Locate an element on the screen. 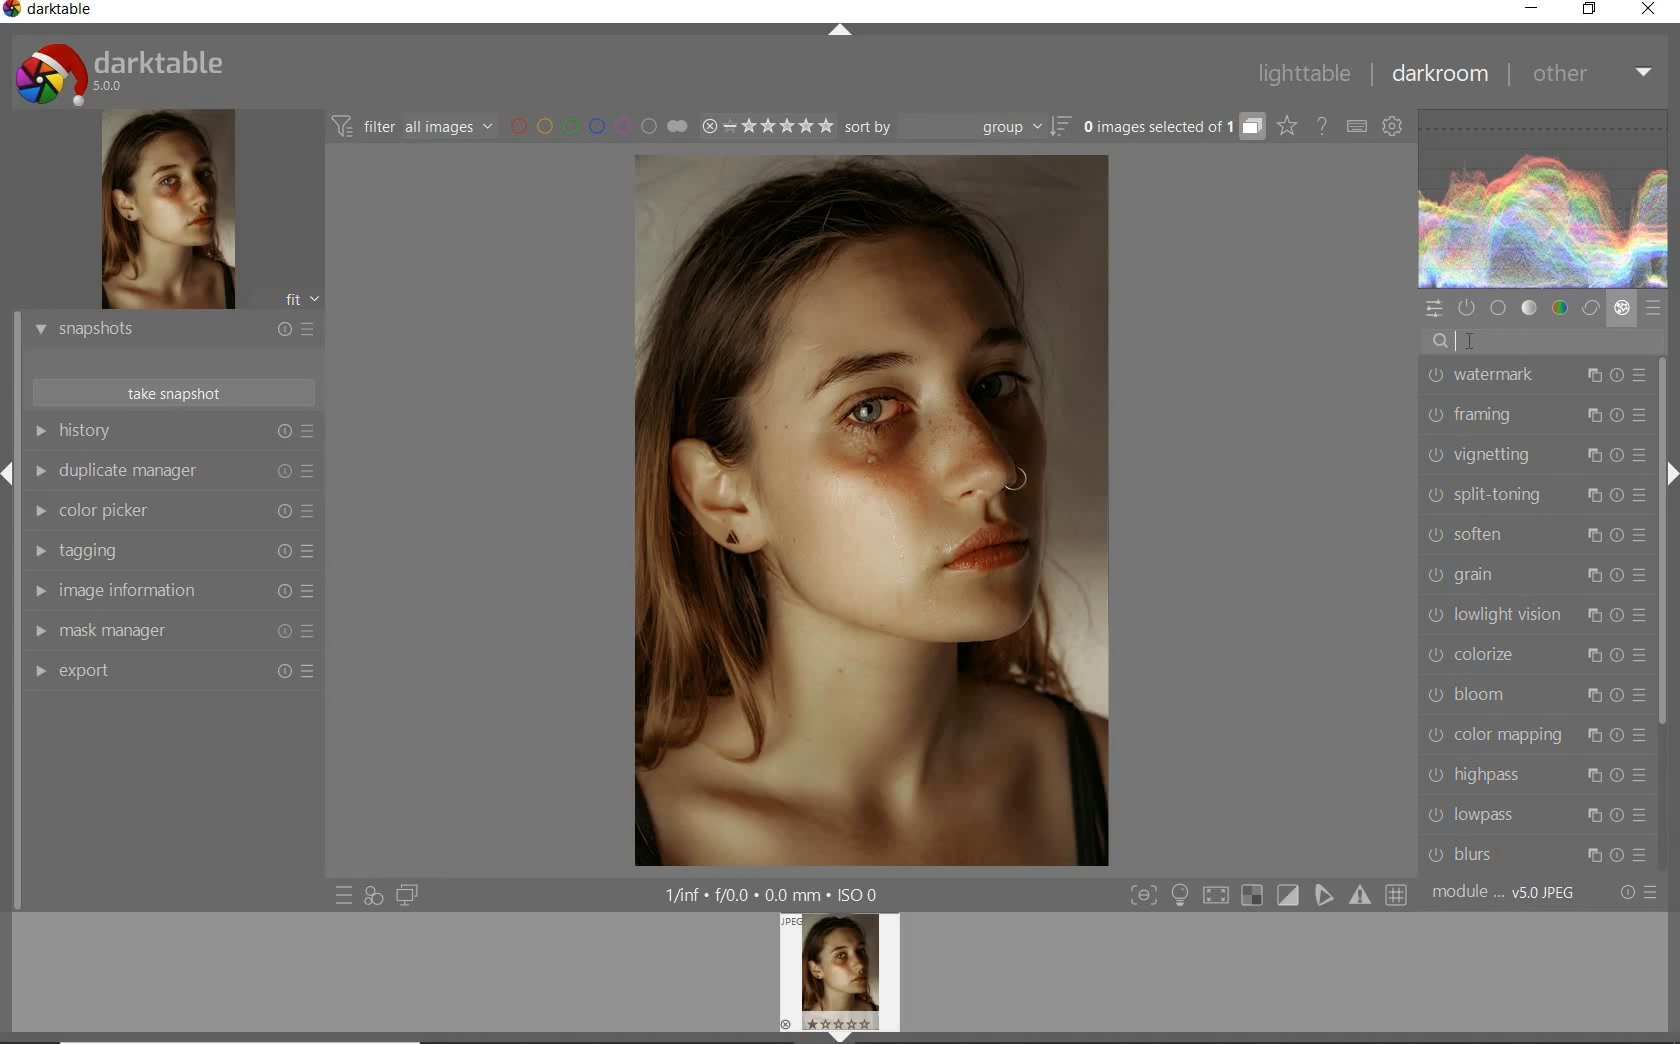 Image resolution: width=1680 pixels, height=1044 pixels. lighttable is located at coordinates (1309, 72).